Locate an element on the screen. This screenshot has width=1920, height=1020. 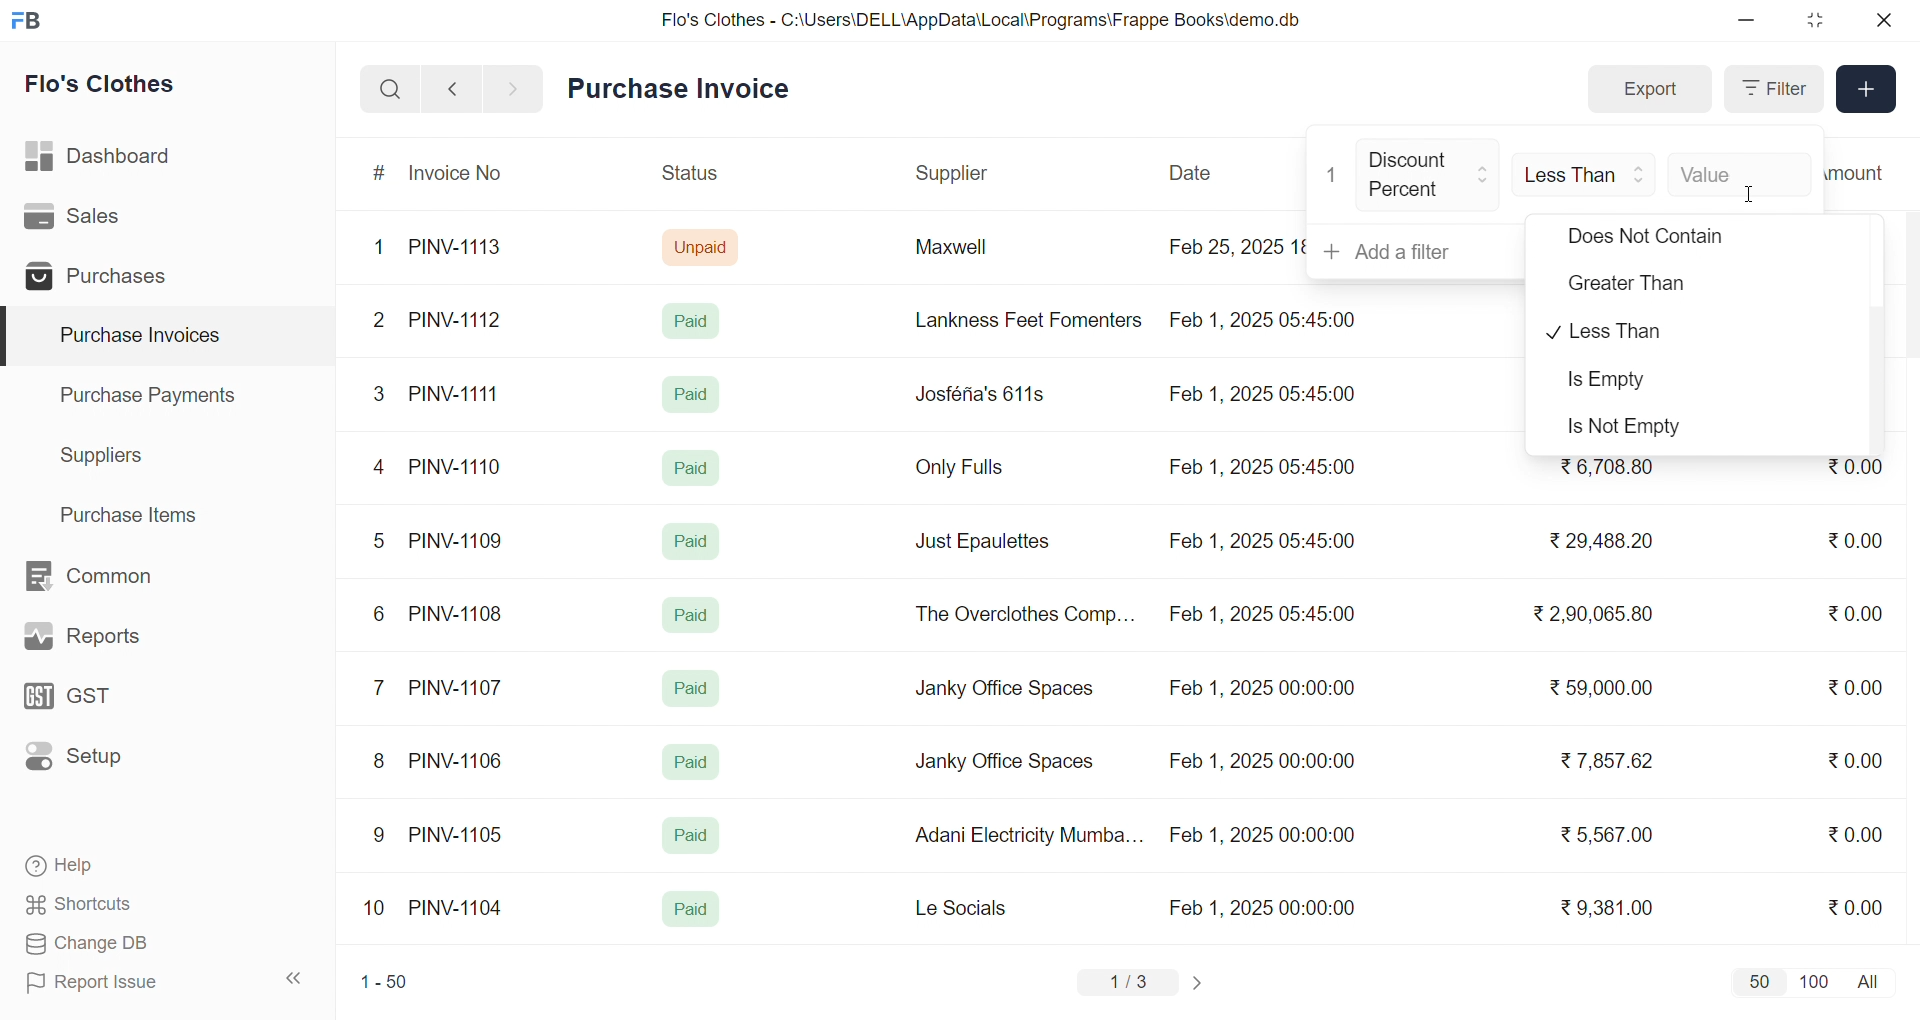
search is located at coordinates (390, 89).